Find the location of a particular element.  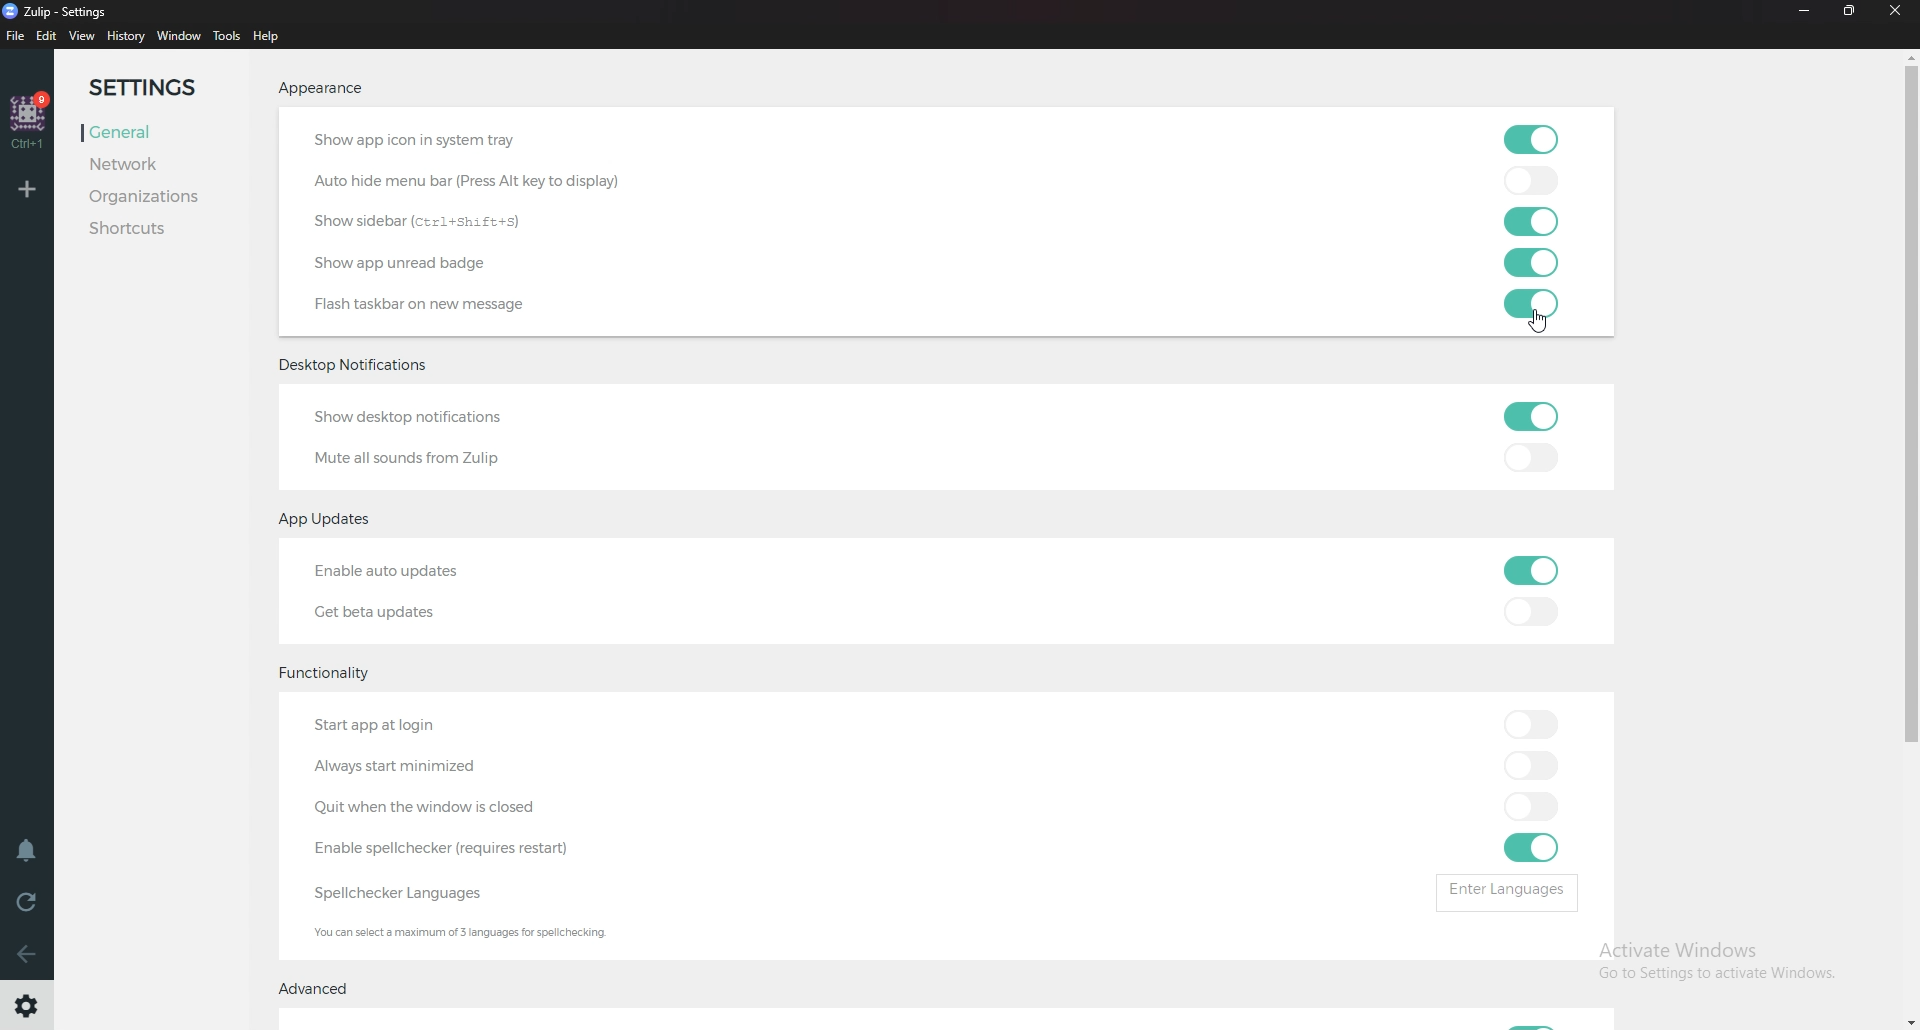

back is located at coordinates (30, 954).